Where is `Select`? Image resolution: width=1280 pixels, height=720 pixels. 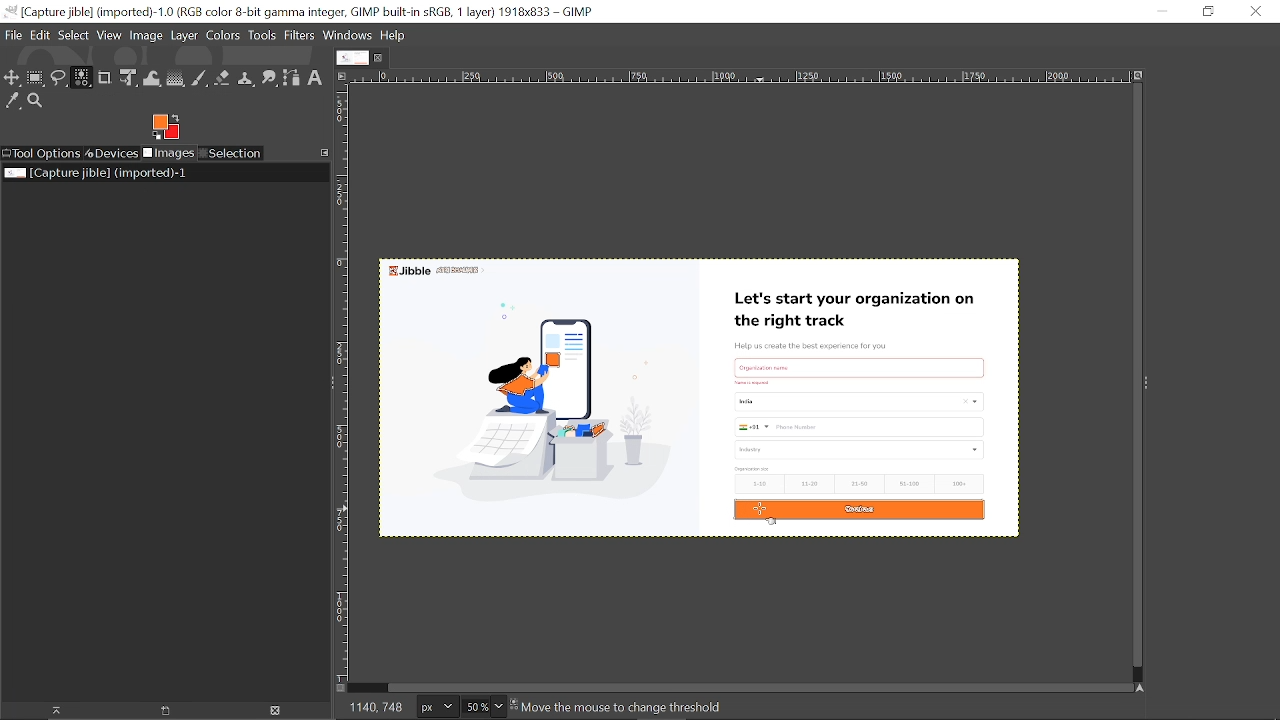
Select is located at coordinates (73, 35).